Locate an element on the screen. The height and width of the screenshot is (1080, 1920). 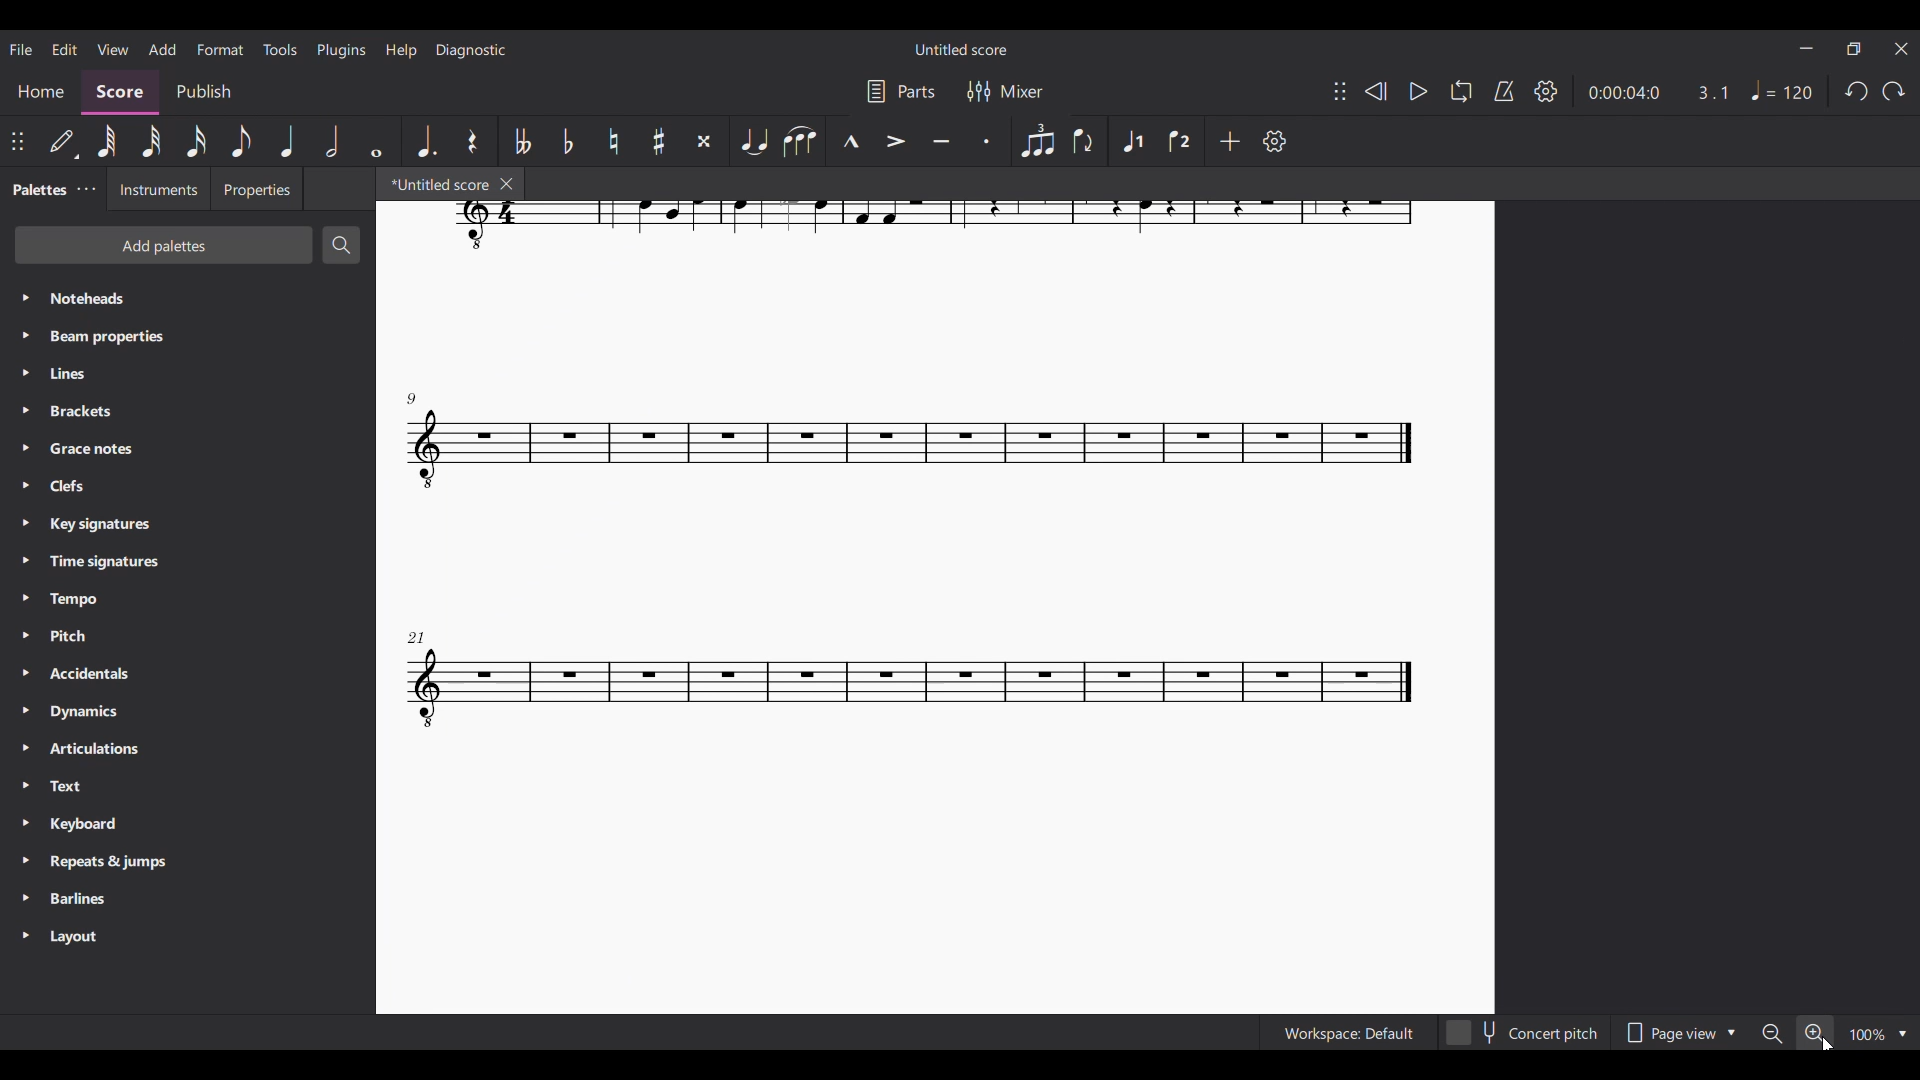
8th note is located at coordinates (241, 141).